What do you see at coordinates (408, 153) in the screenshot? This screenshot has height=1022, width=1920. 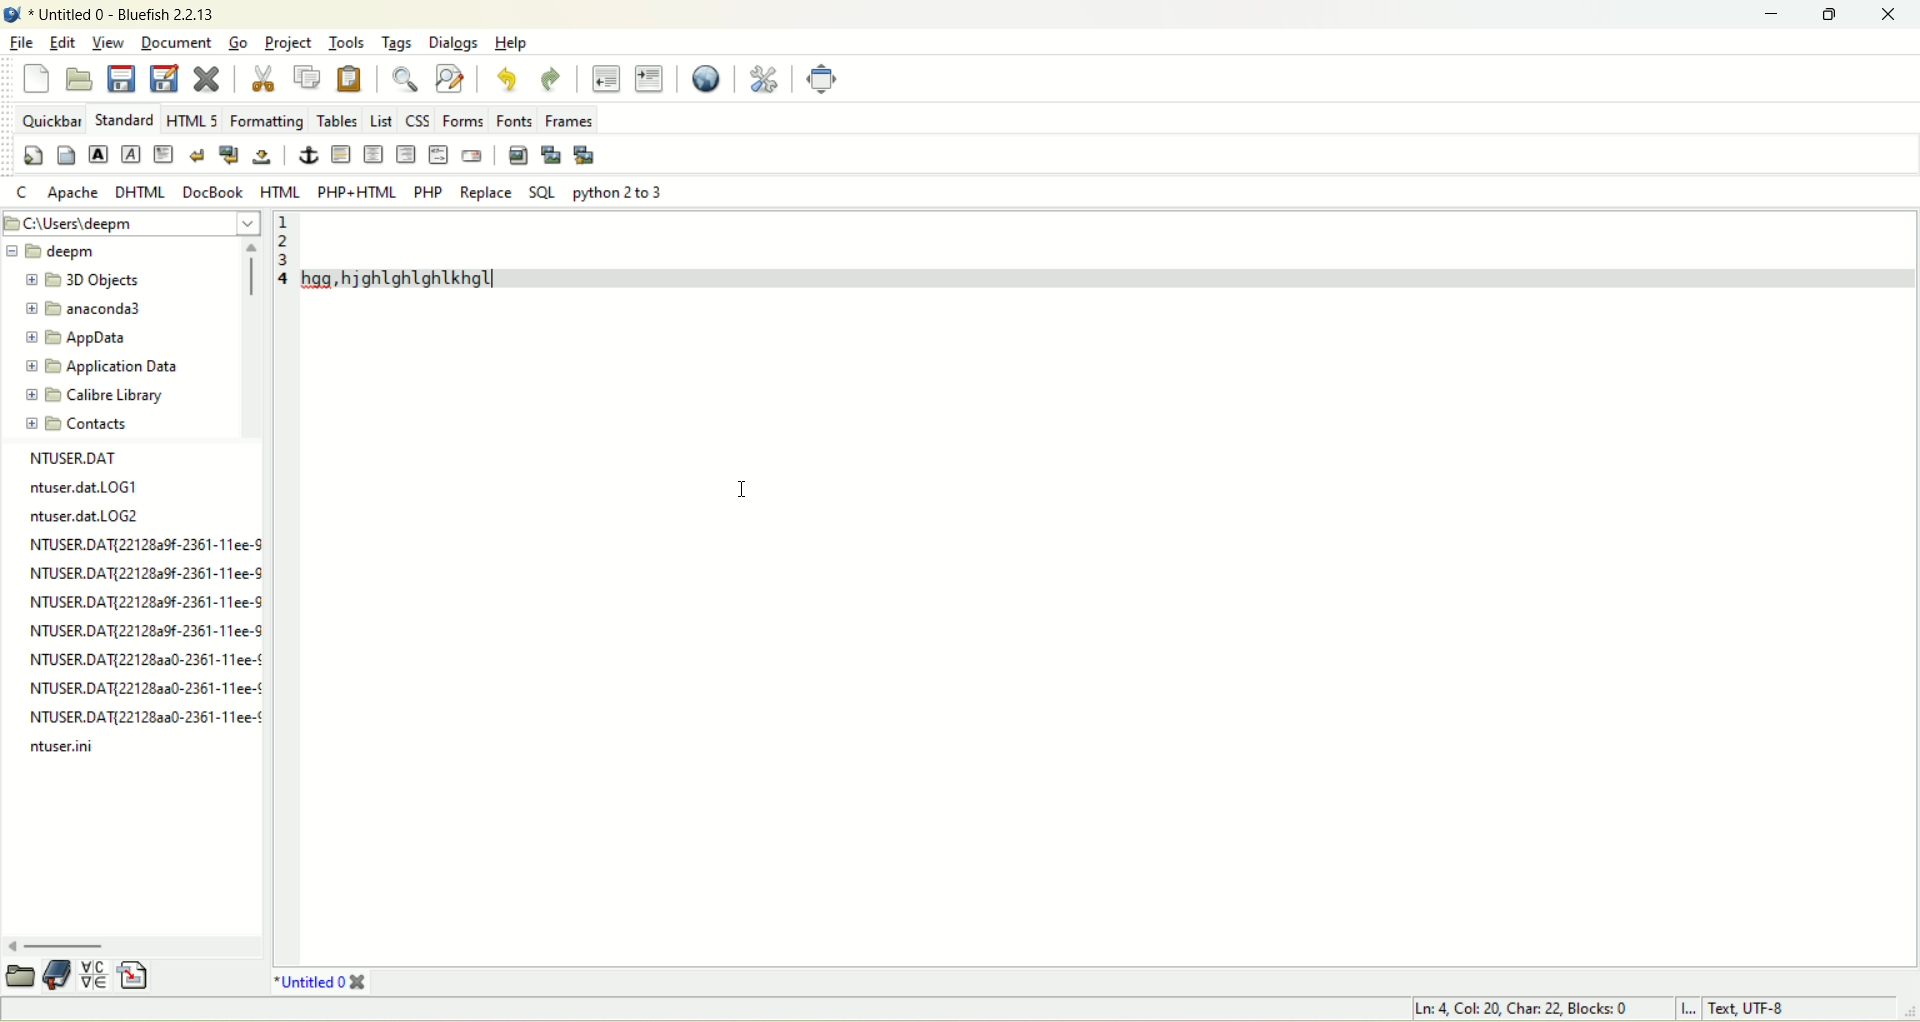 I see `right justify` at bounding box center [408, 153].